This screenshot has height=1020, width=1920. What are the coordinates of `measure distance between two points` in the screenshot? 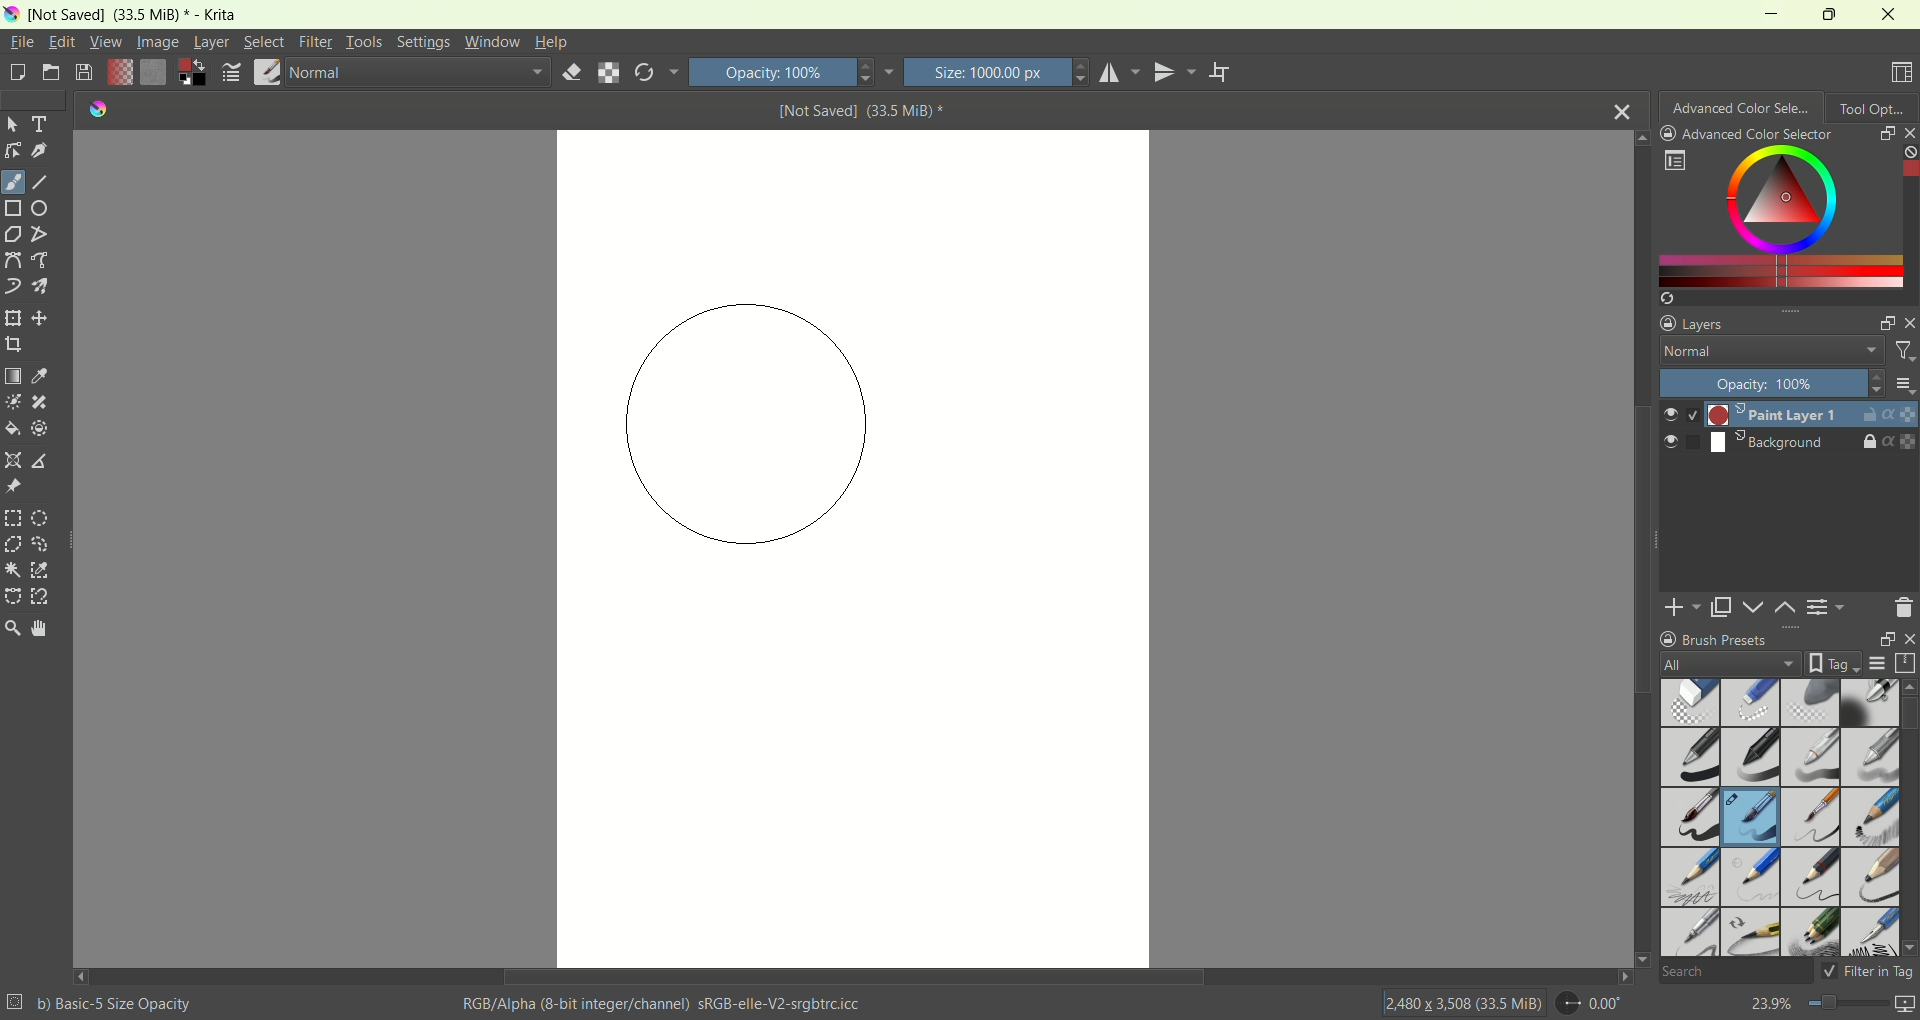 It's located at (43, 461).